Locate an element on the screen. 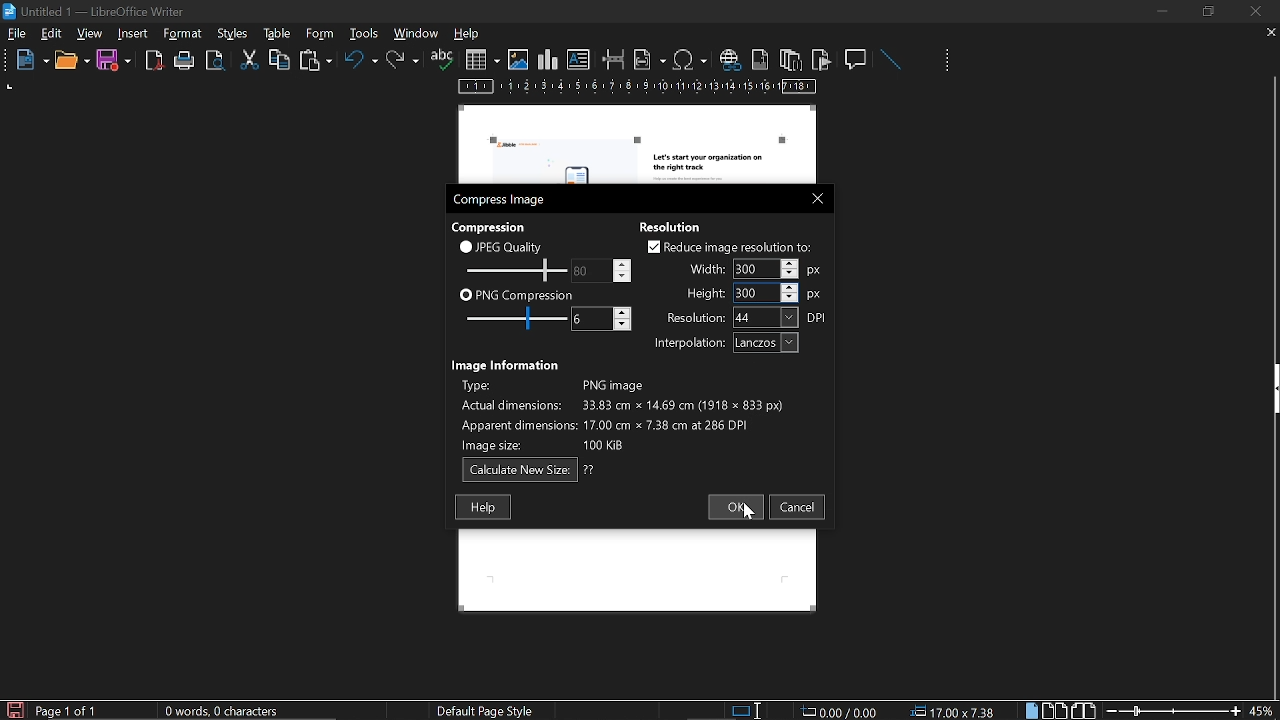  0.00 / 0.00 is located at coordinates (842, 710).